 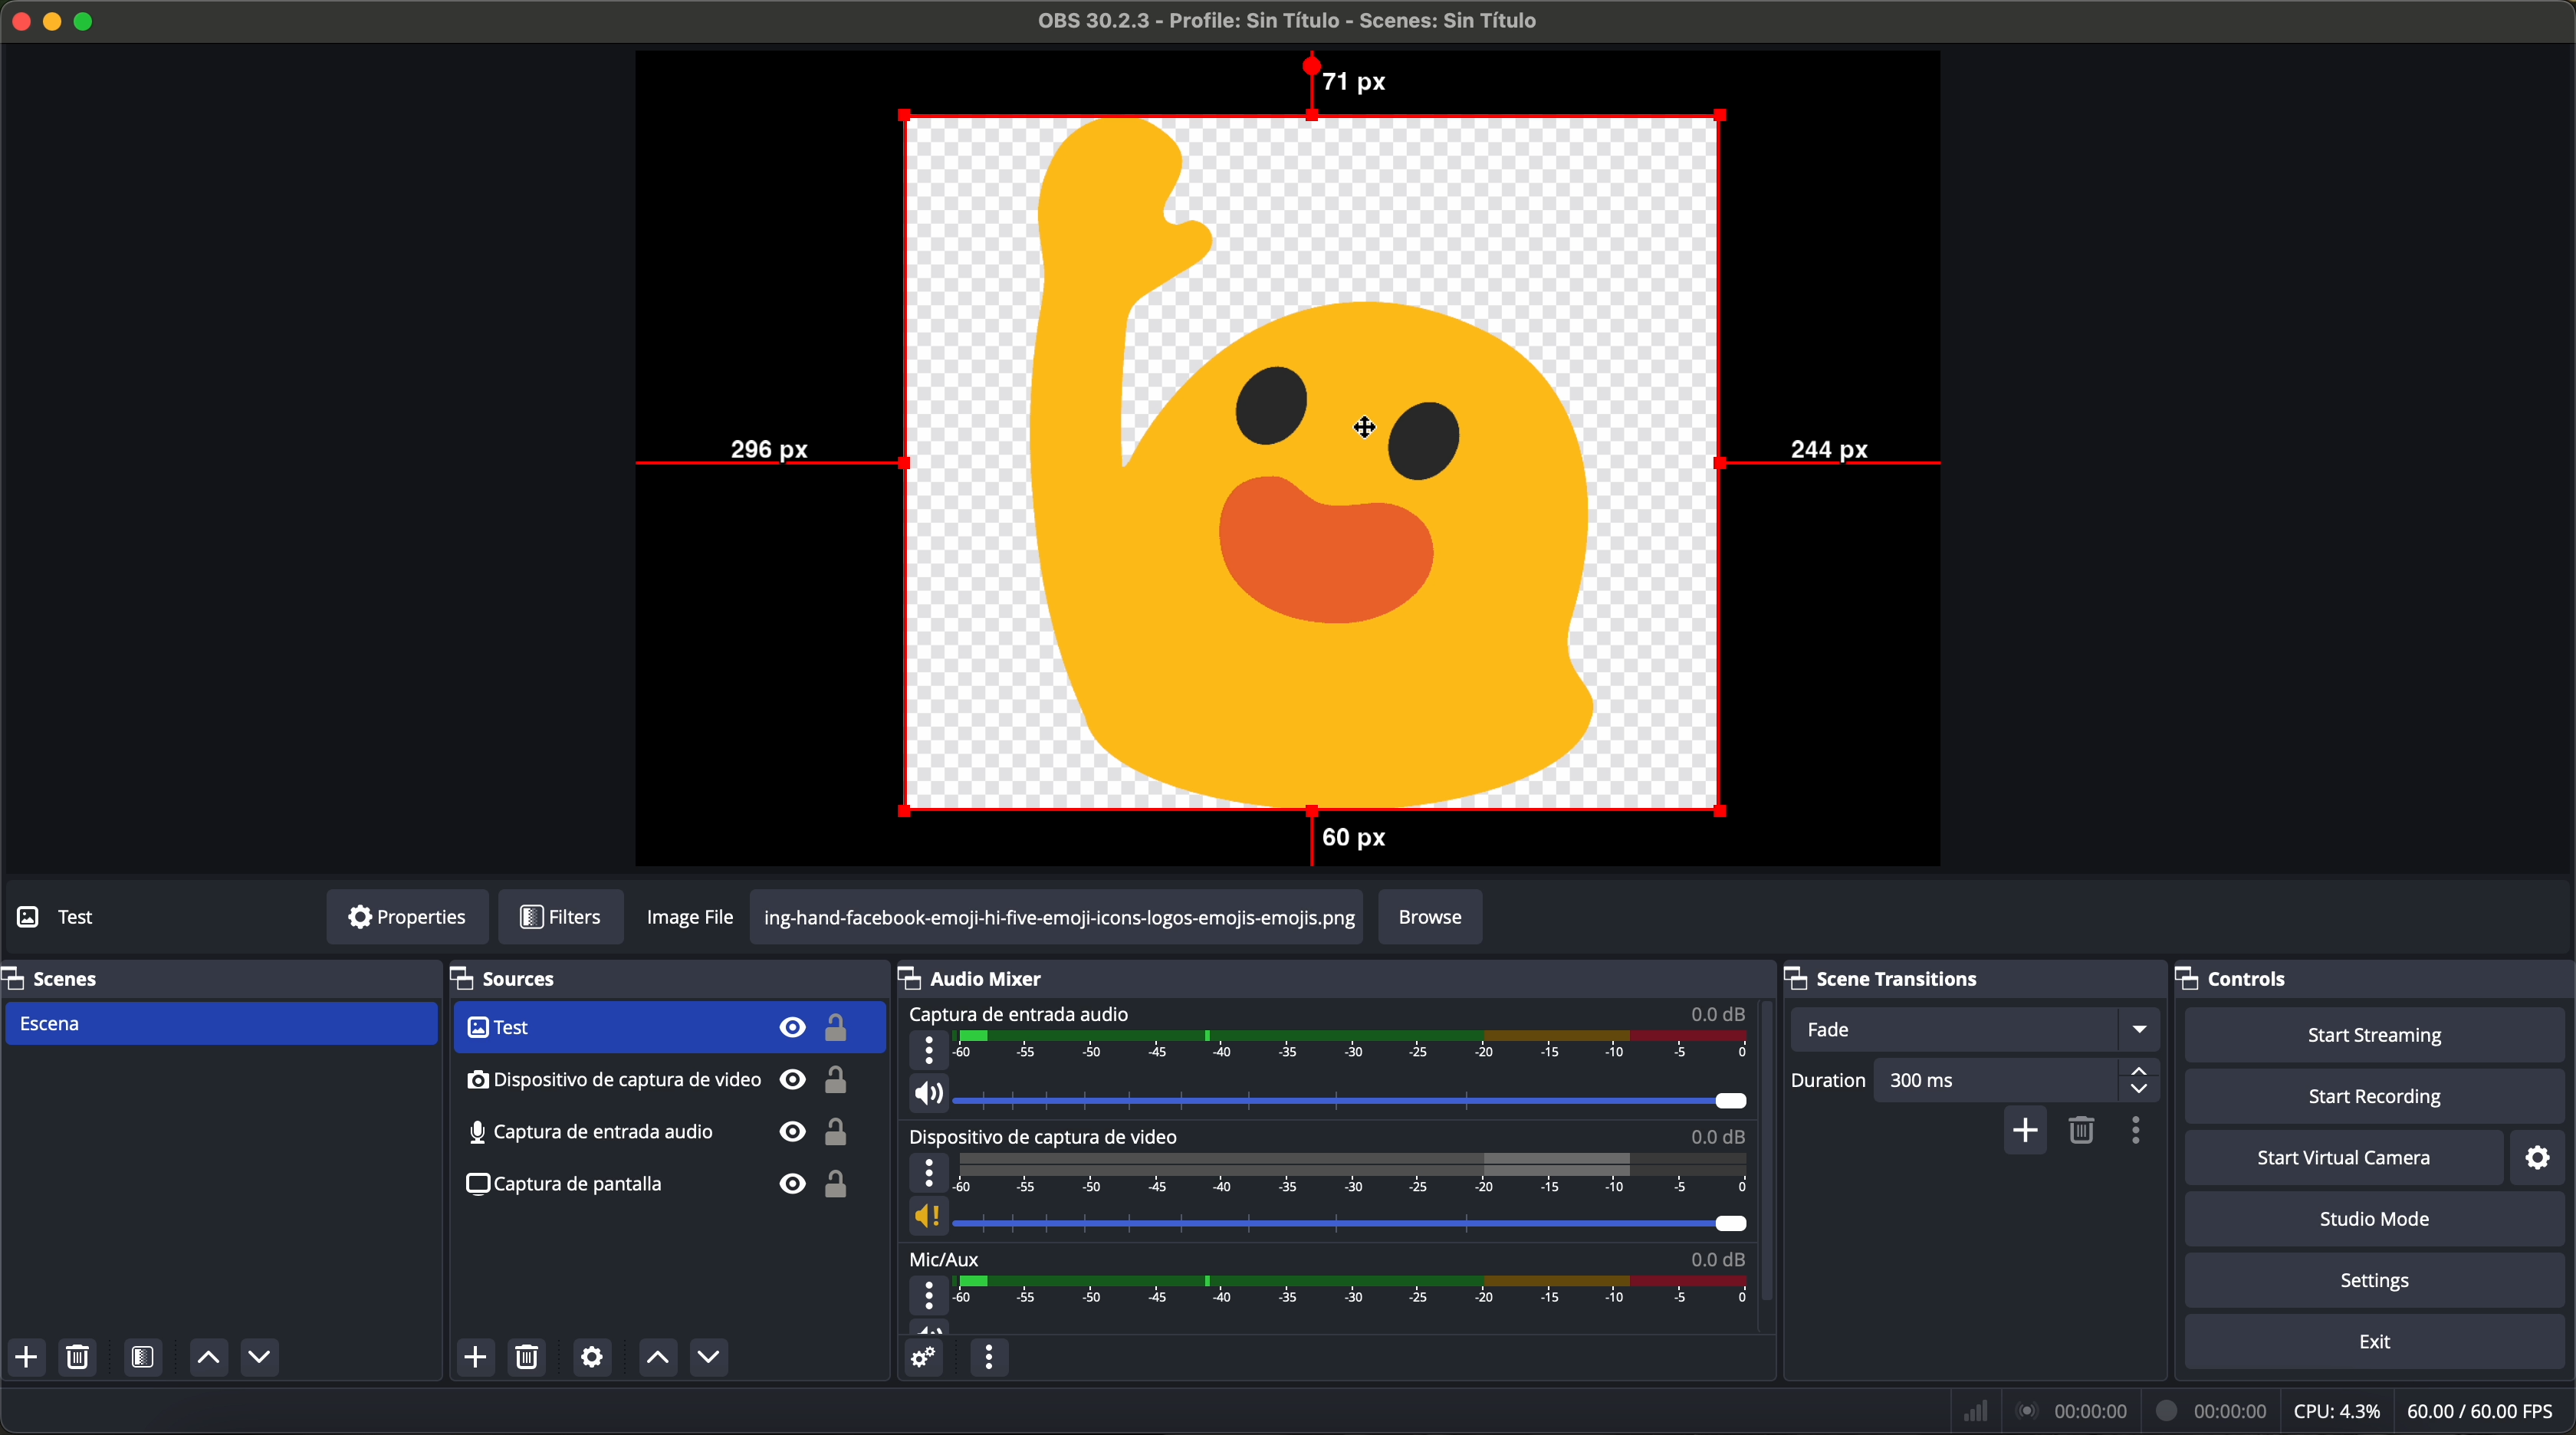 I want to click on video capture device, so click(x=1051, y=1136).